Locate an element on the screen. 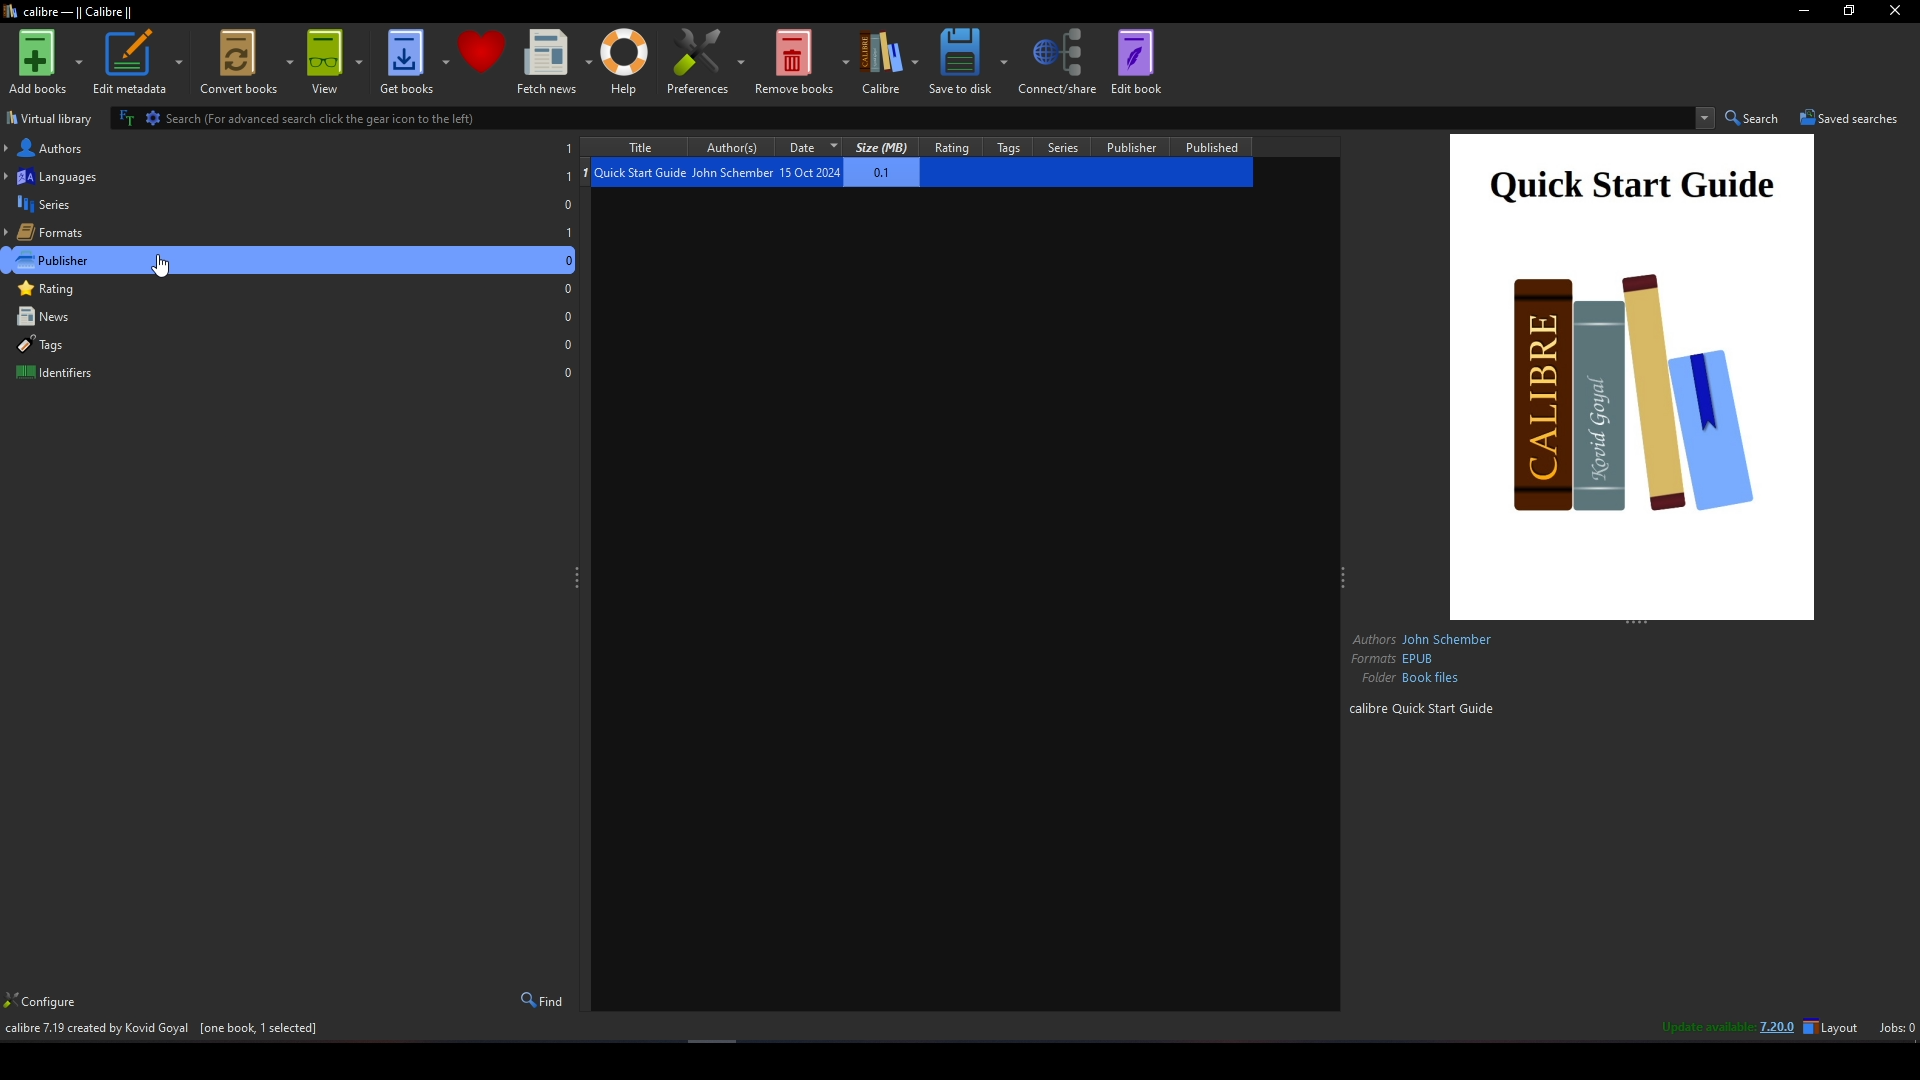 This screenshot has height=1080, width=1920. Preferences is located at coordinates (705, 61).